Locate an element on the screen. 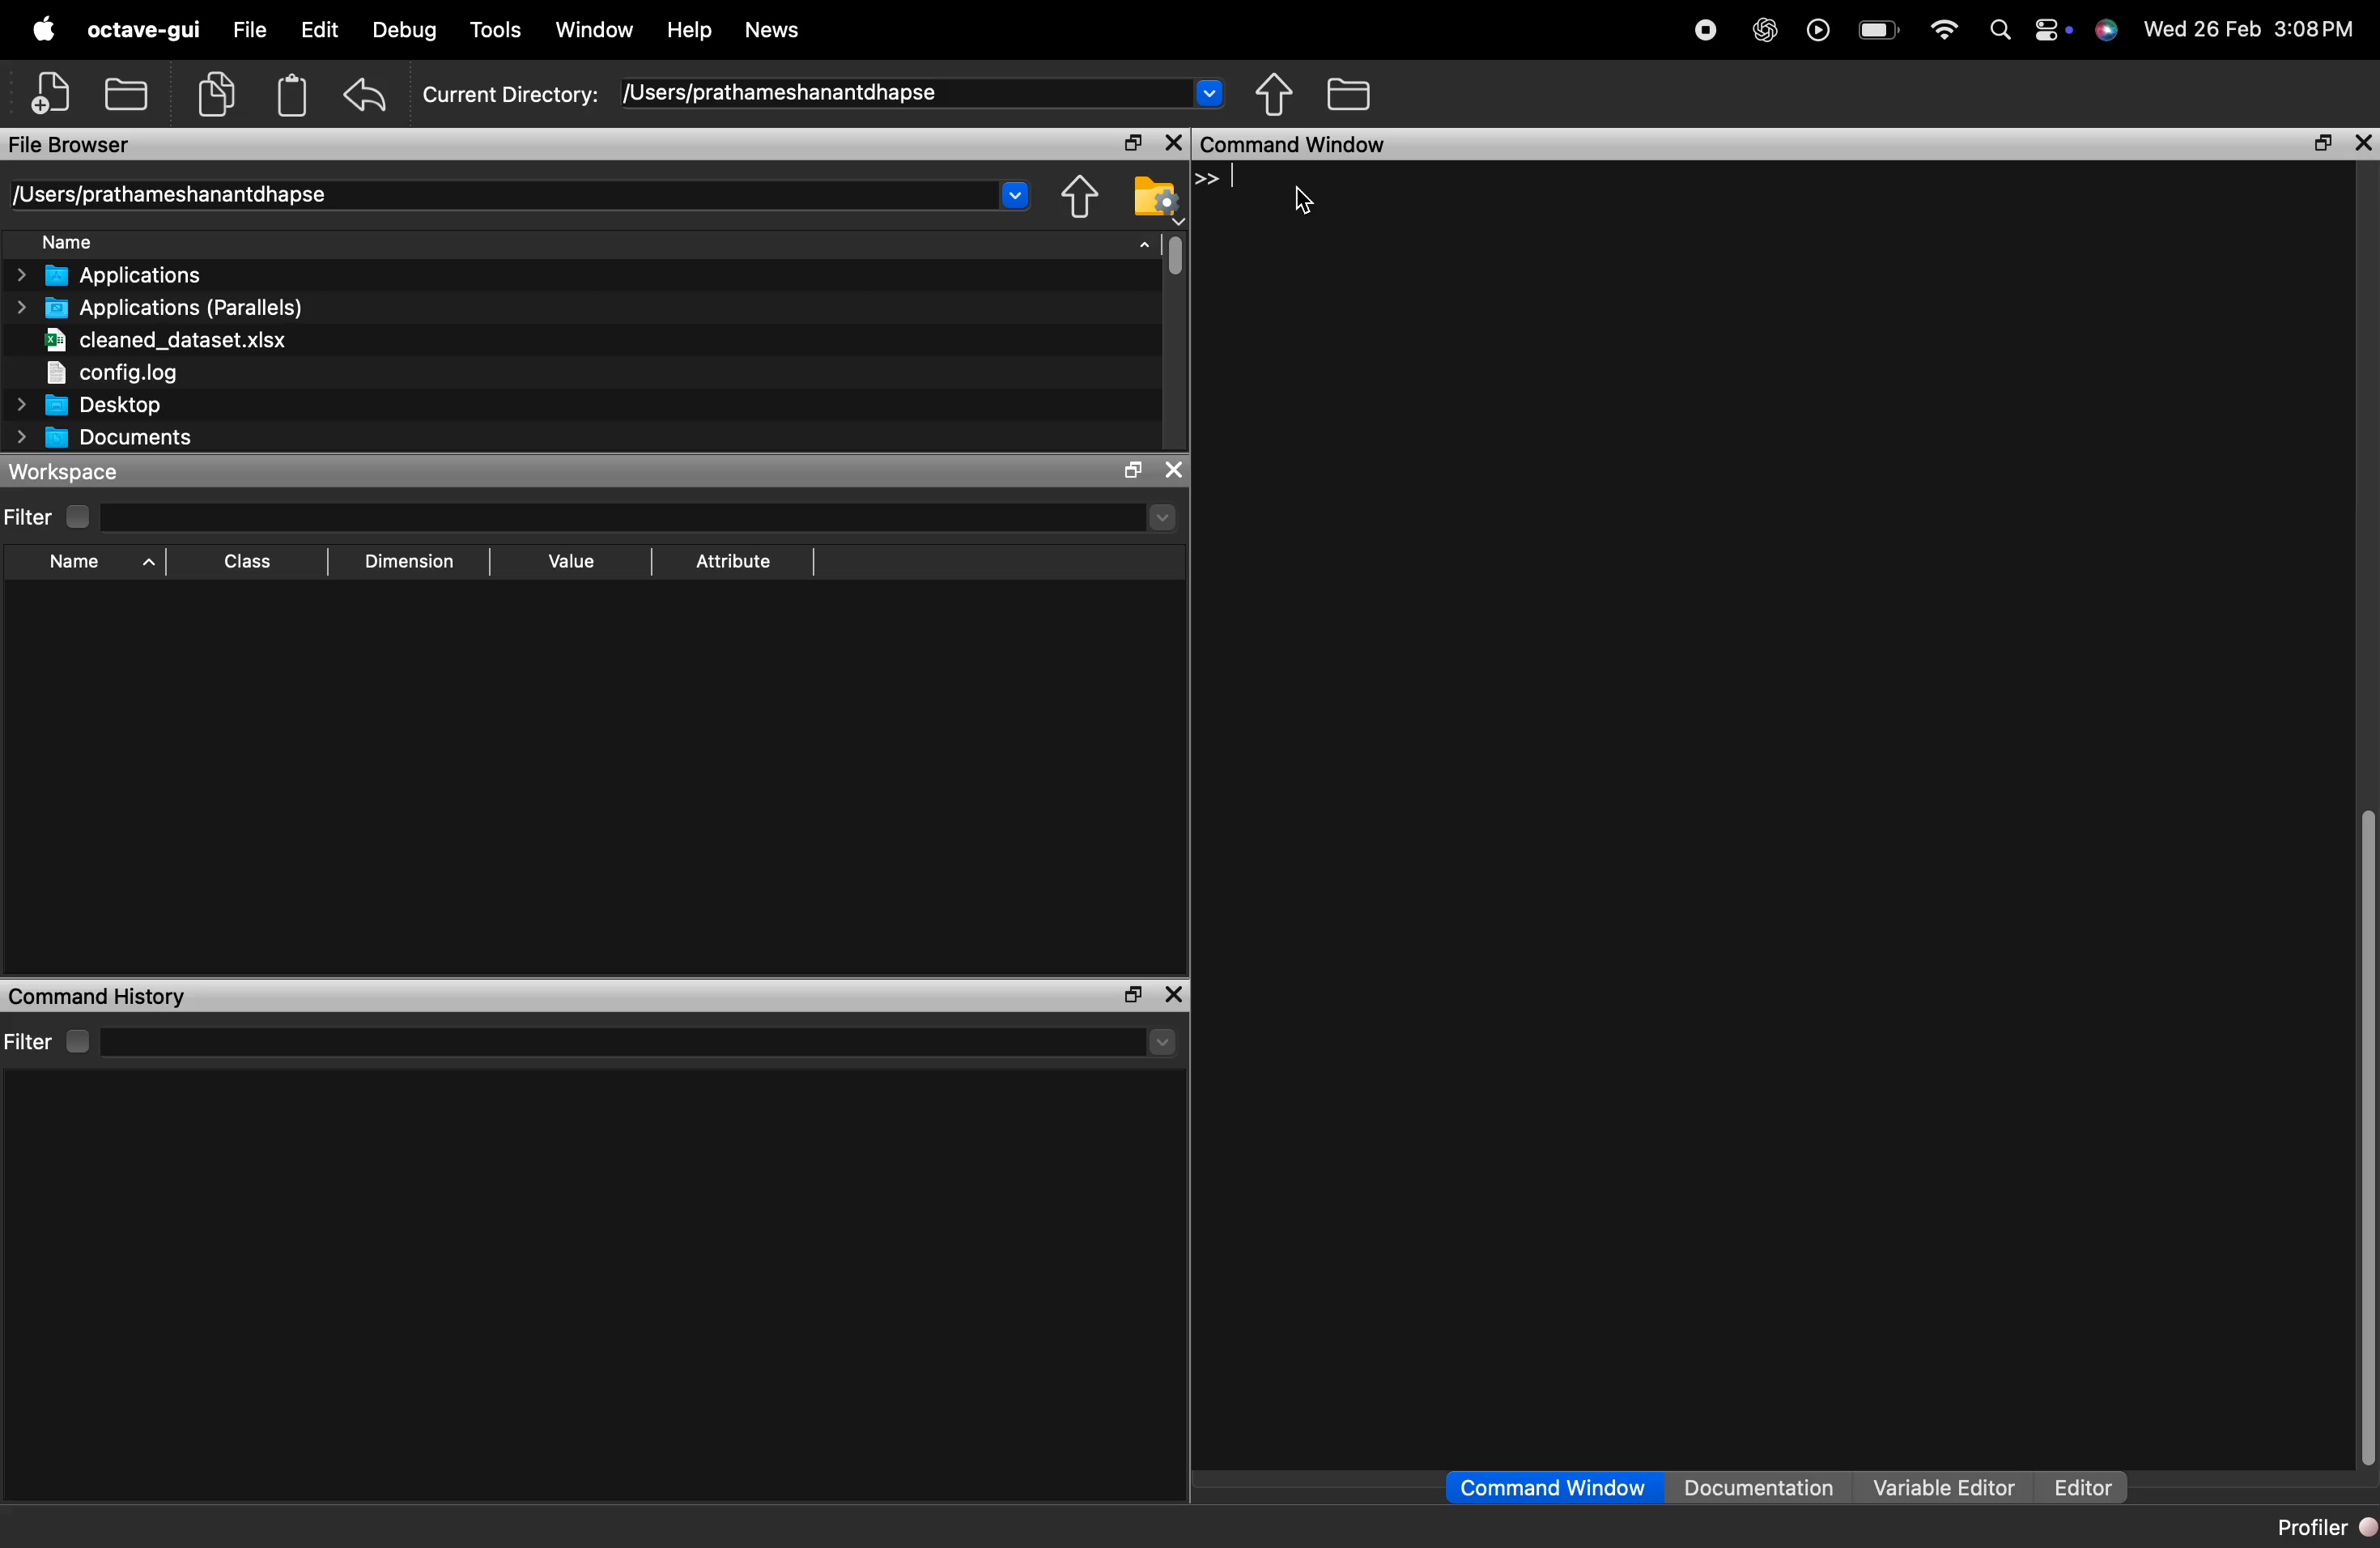 This screenshot has width=2380, height=1548. close is located at coordinates (1131, 995).